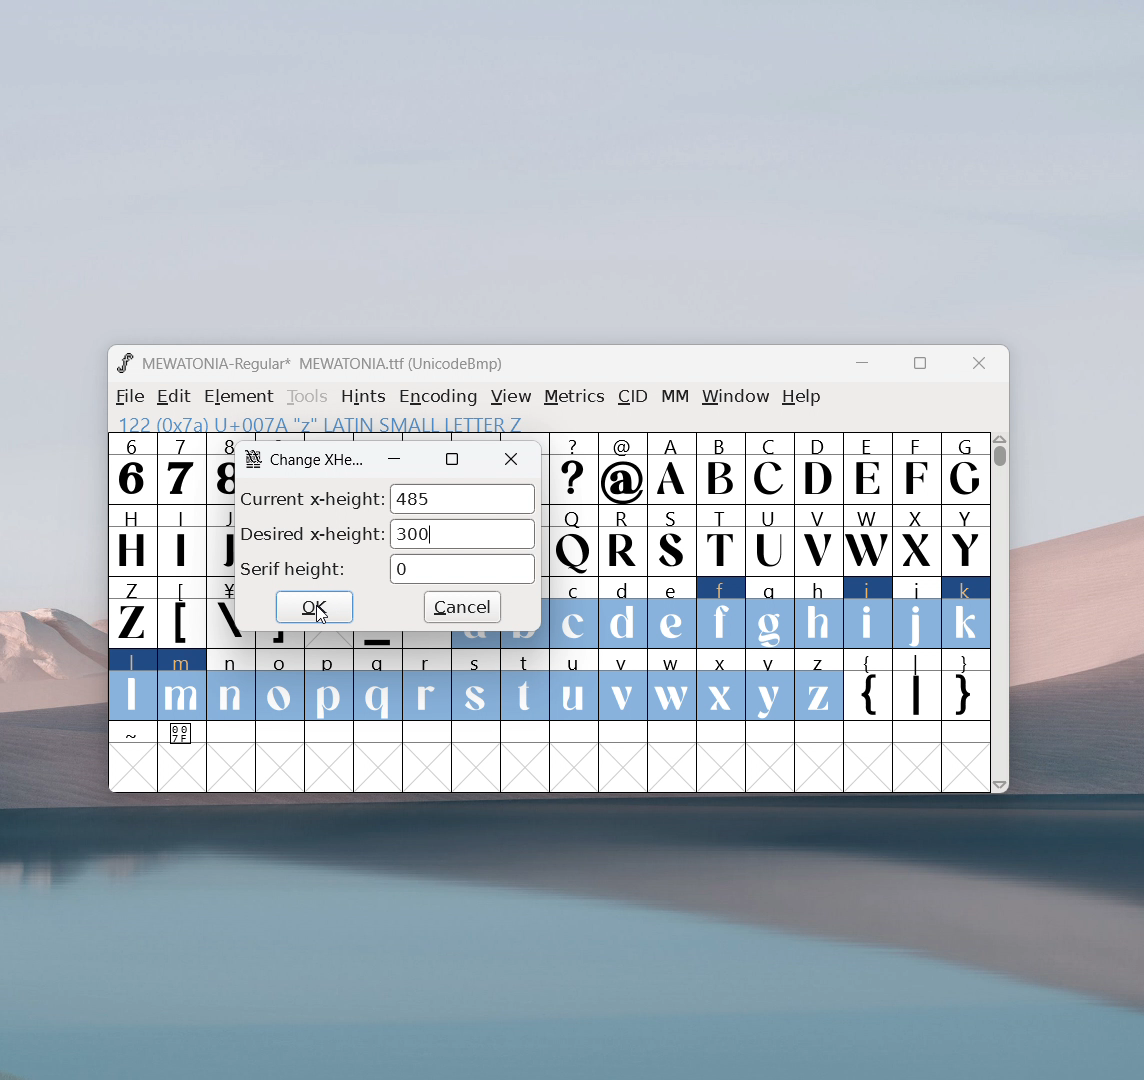 The height and width of the screenshot is (1080, 1144). I want to click on maximize, so click(919, 366).